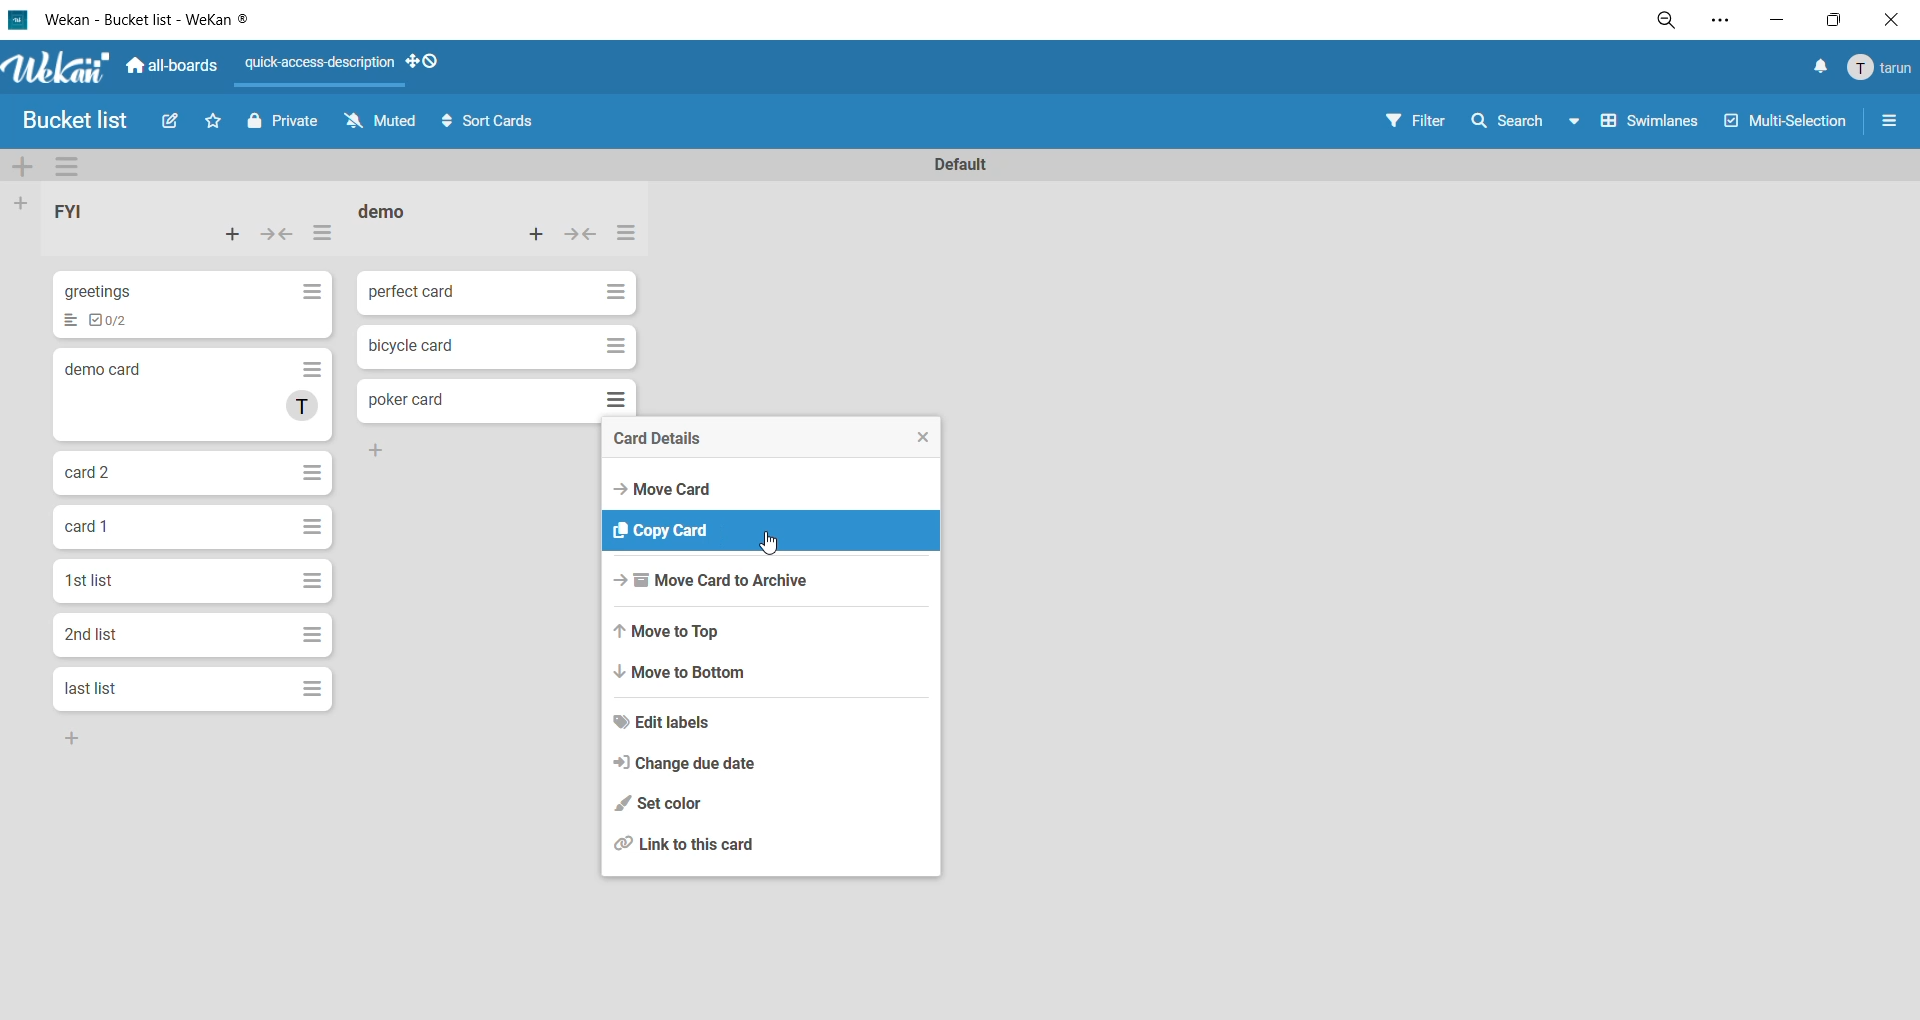 Image resolution: width=1920 pixels, height=1020 pixels. What do you see at coordinates (623, 235) in the screenshot?
I see `list actions` at bounding box center [623, 235].